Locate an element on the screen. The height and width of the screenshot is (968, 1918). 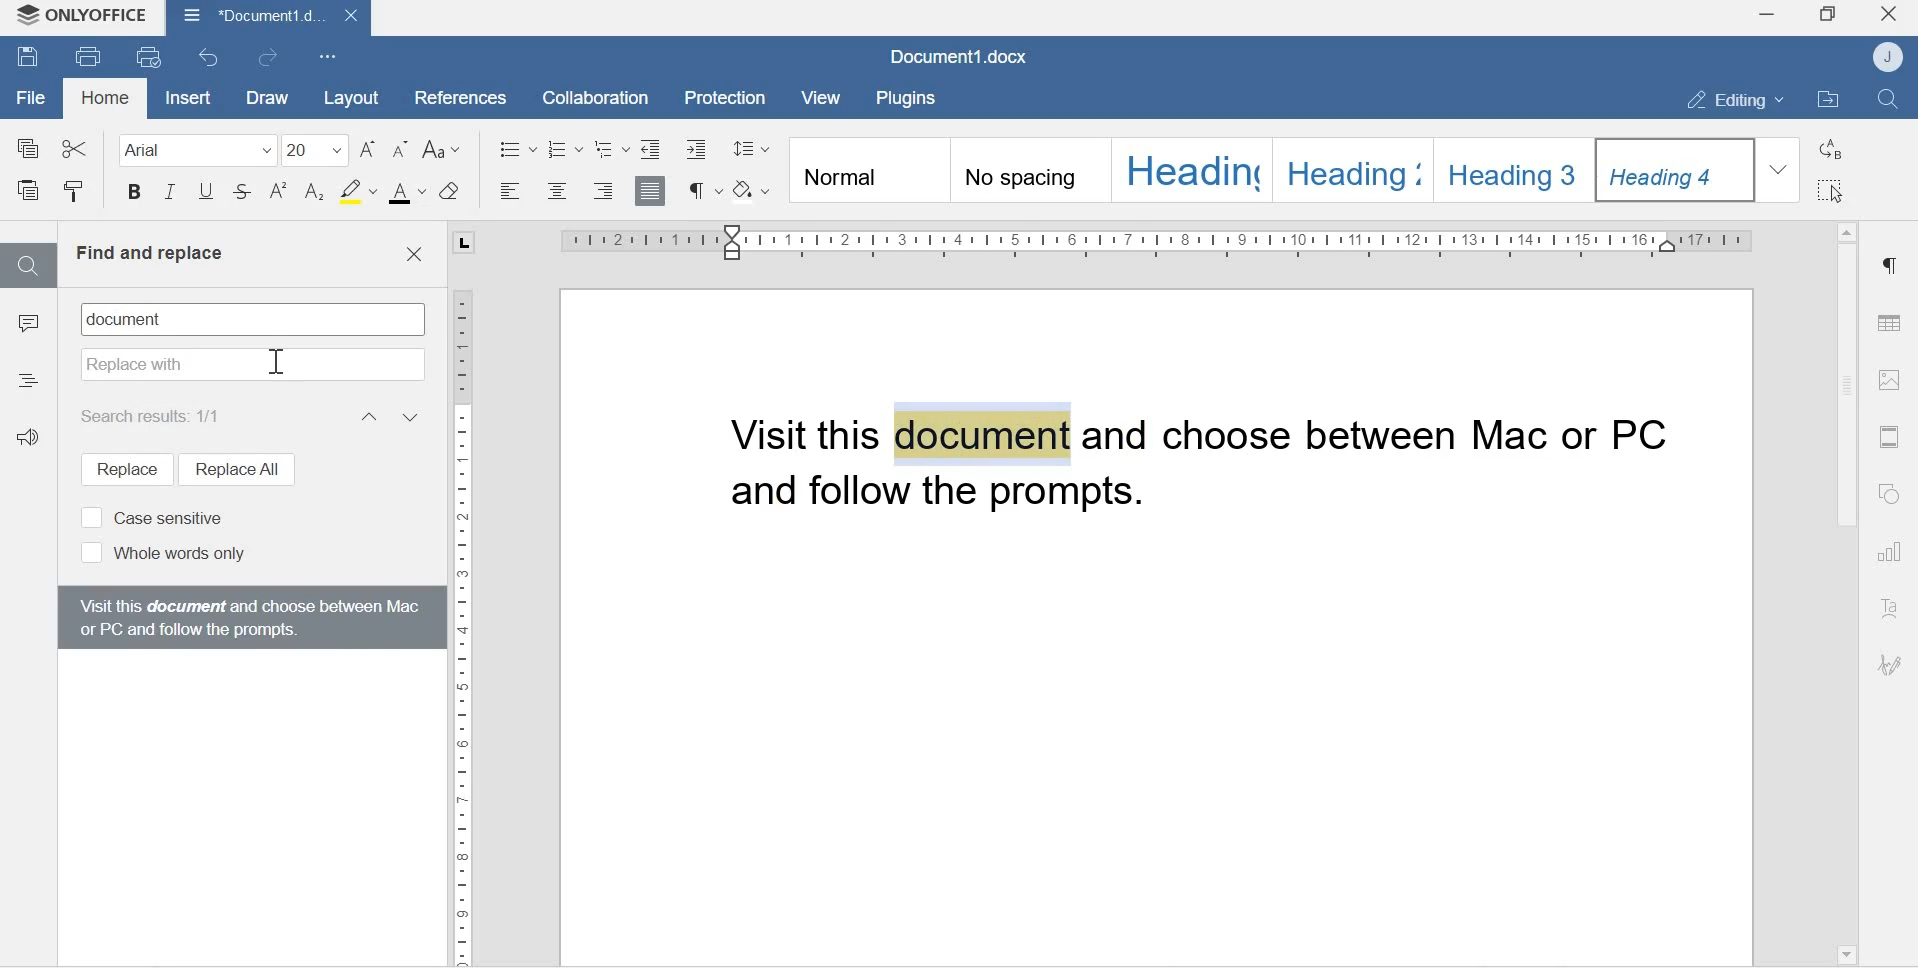
Image is located at coordinates (1890, 379).